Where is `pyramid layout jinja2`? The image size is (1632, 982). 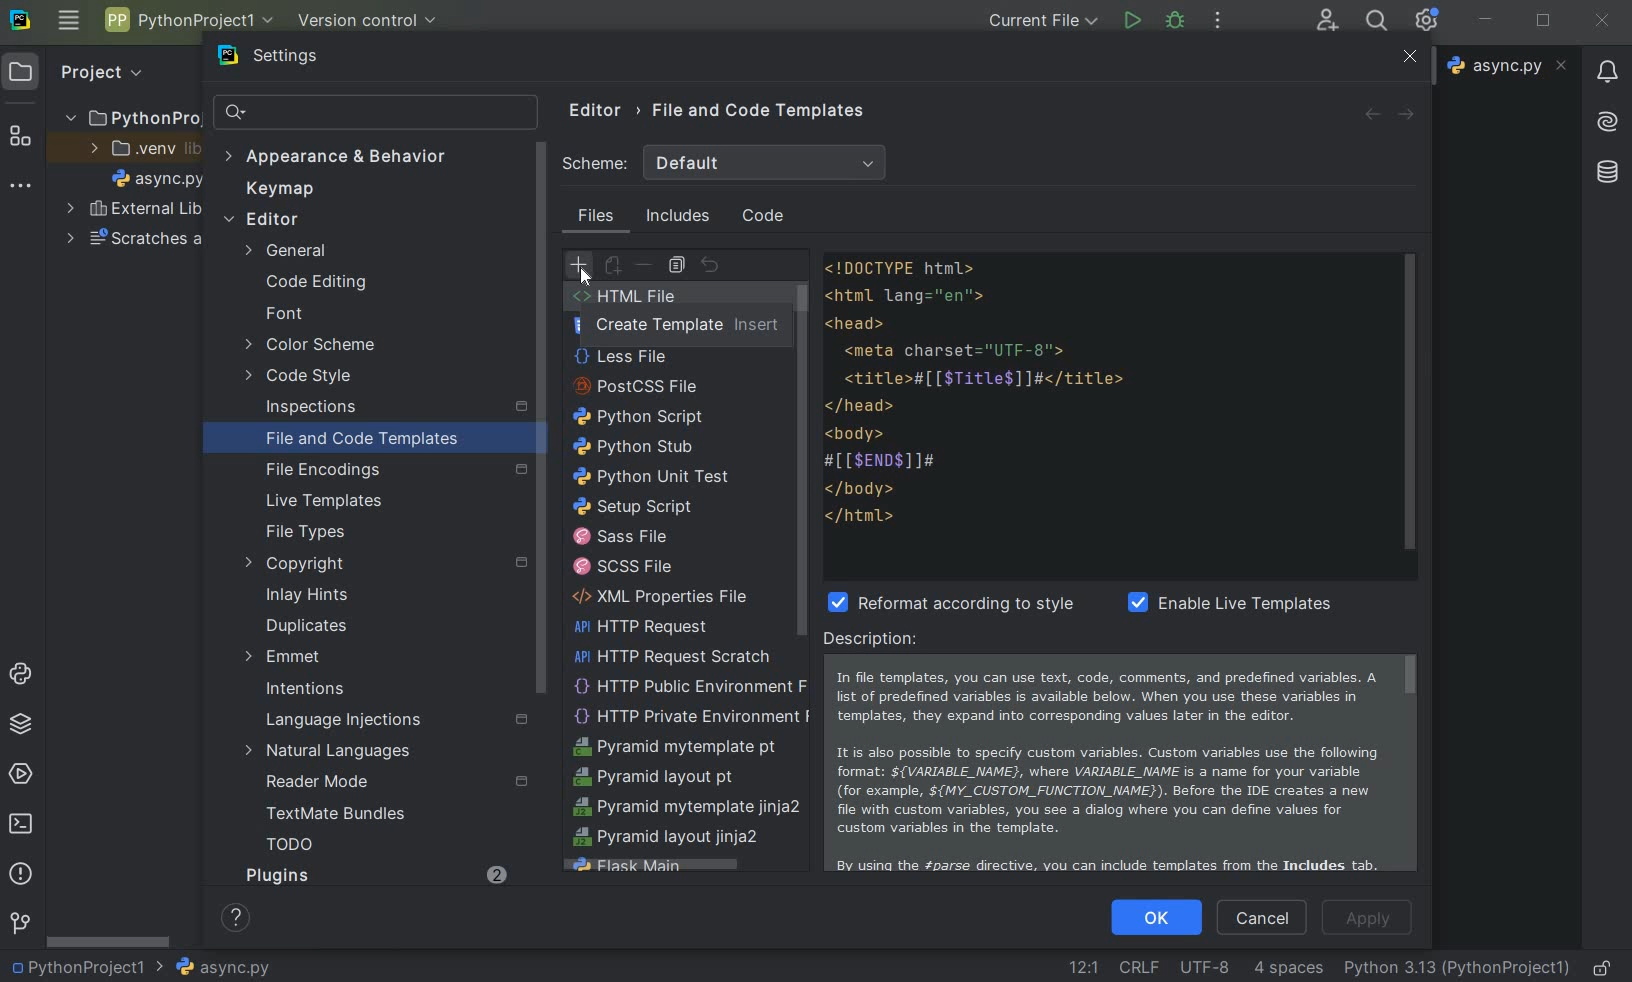
pyramid layout jinja2 is located at coordinates (663, 835).